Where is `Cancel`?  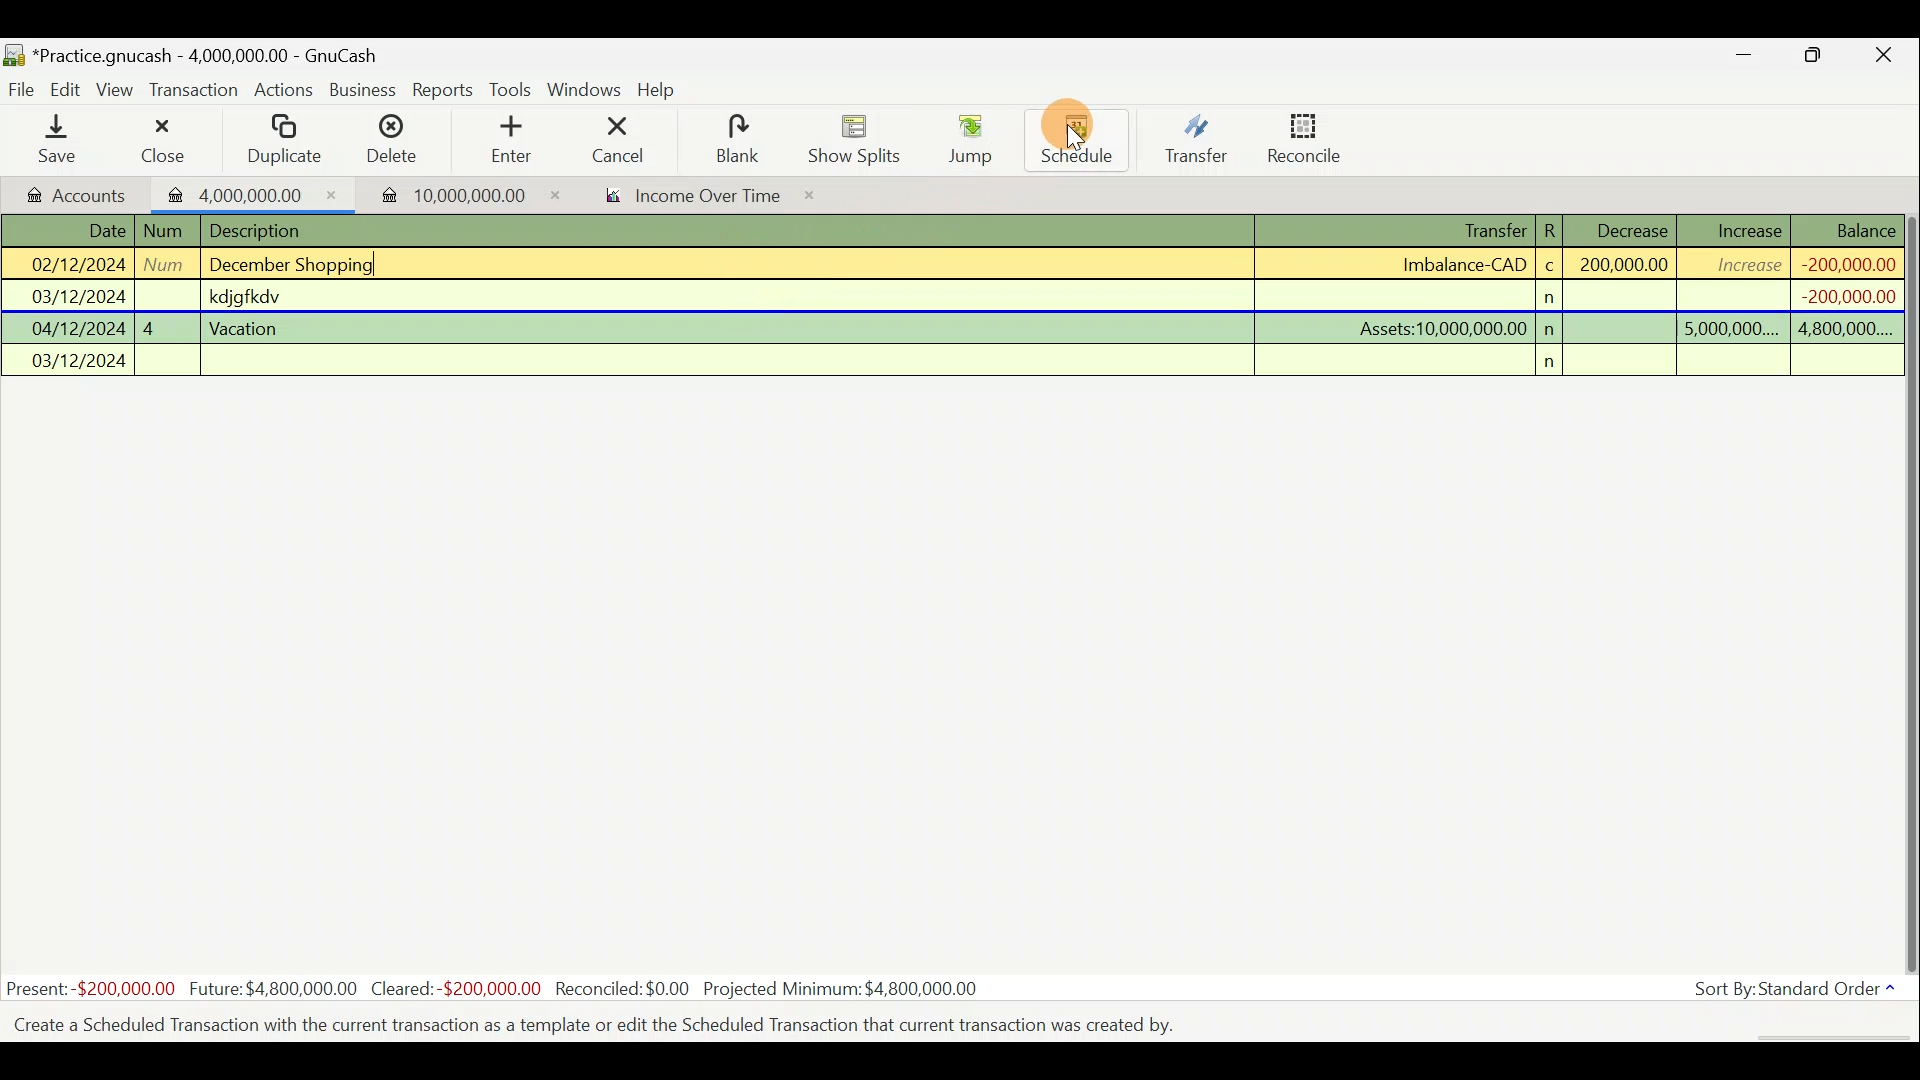 Cancel is located at coordinates (619, 138).